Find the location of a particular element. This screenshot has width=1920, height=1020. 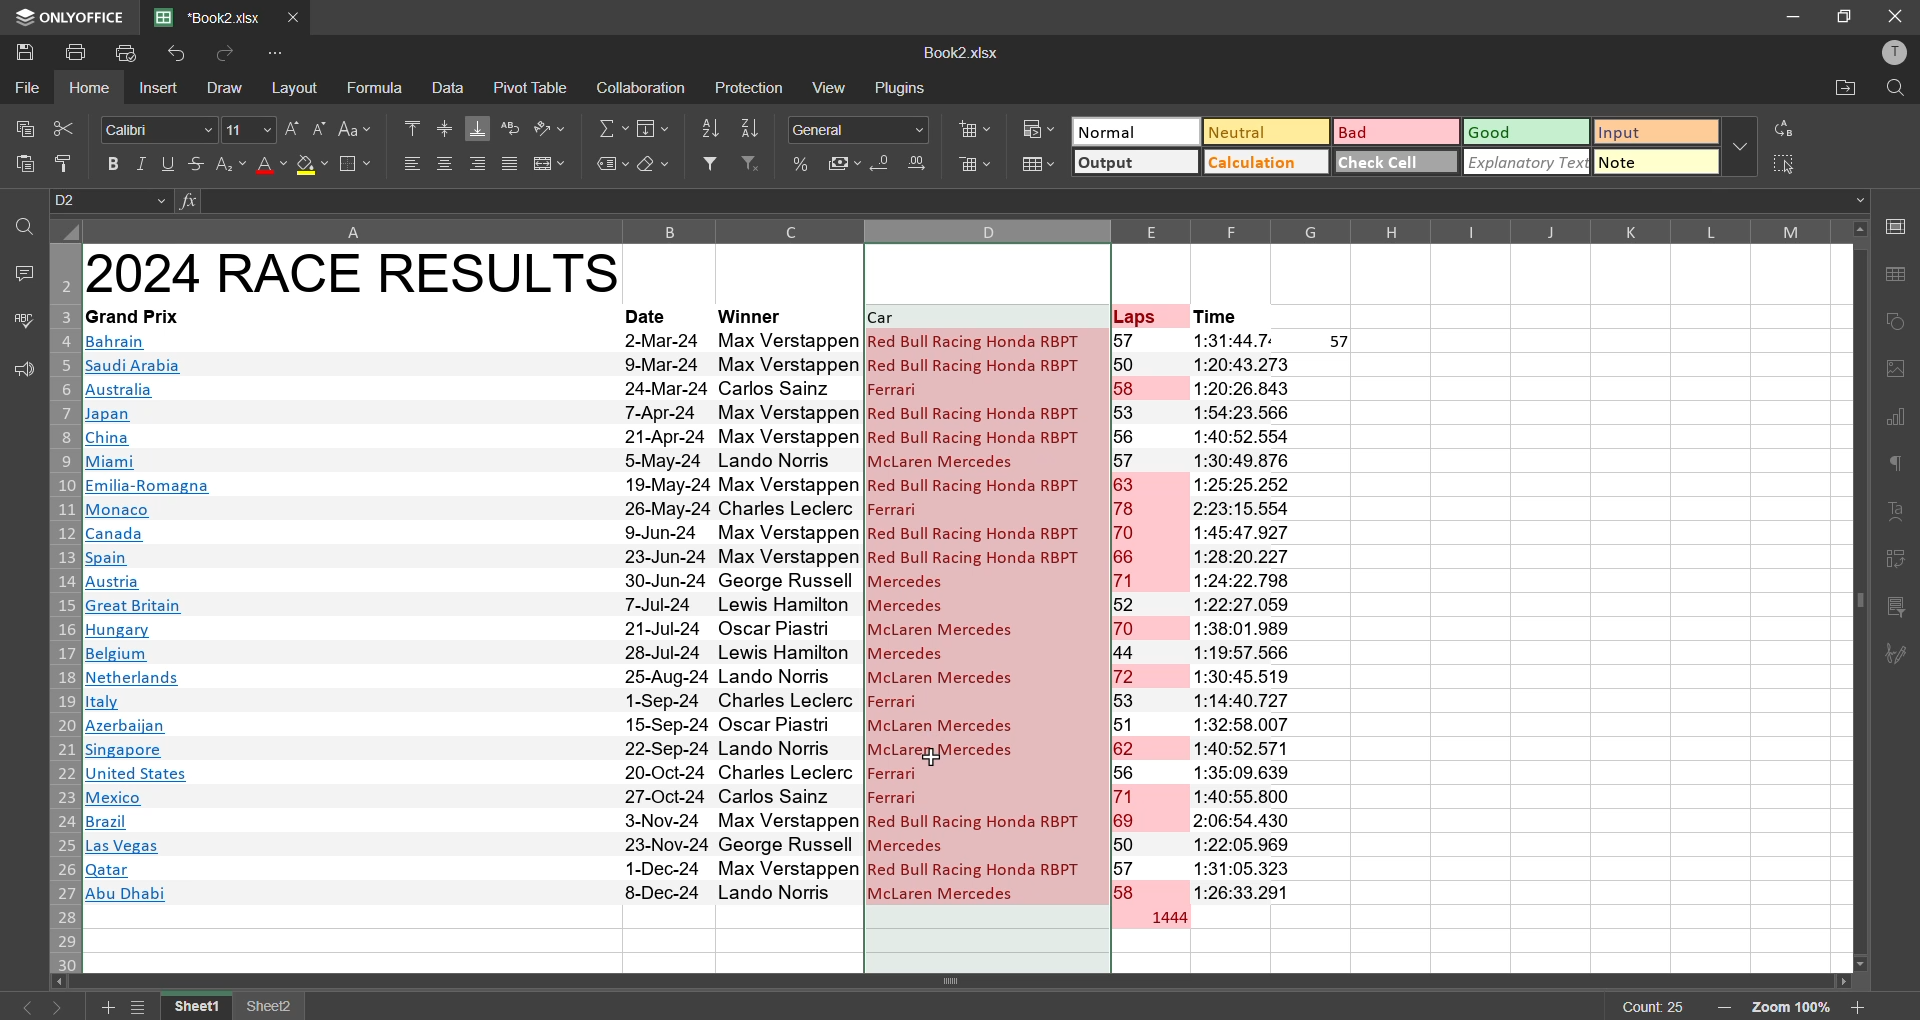

font color is located at coordinates (270, 164).